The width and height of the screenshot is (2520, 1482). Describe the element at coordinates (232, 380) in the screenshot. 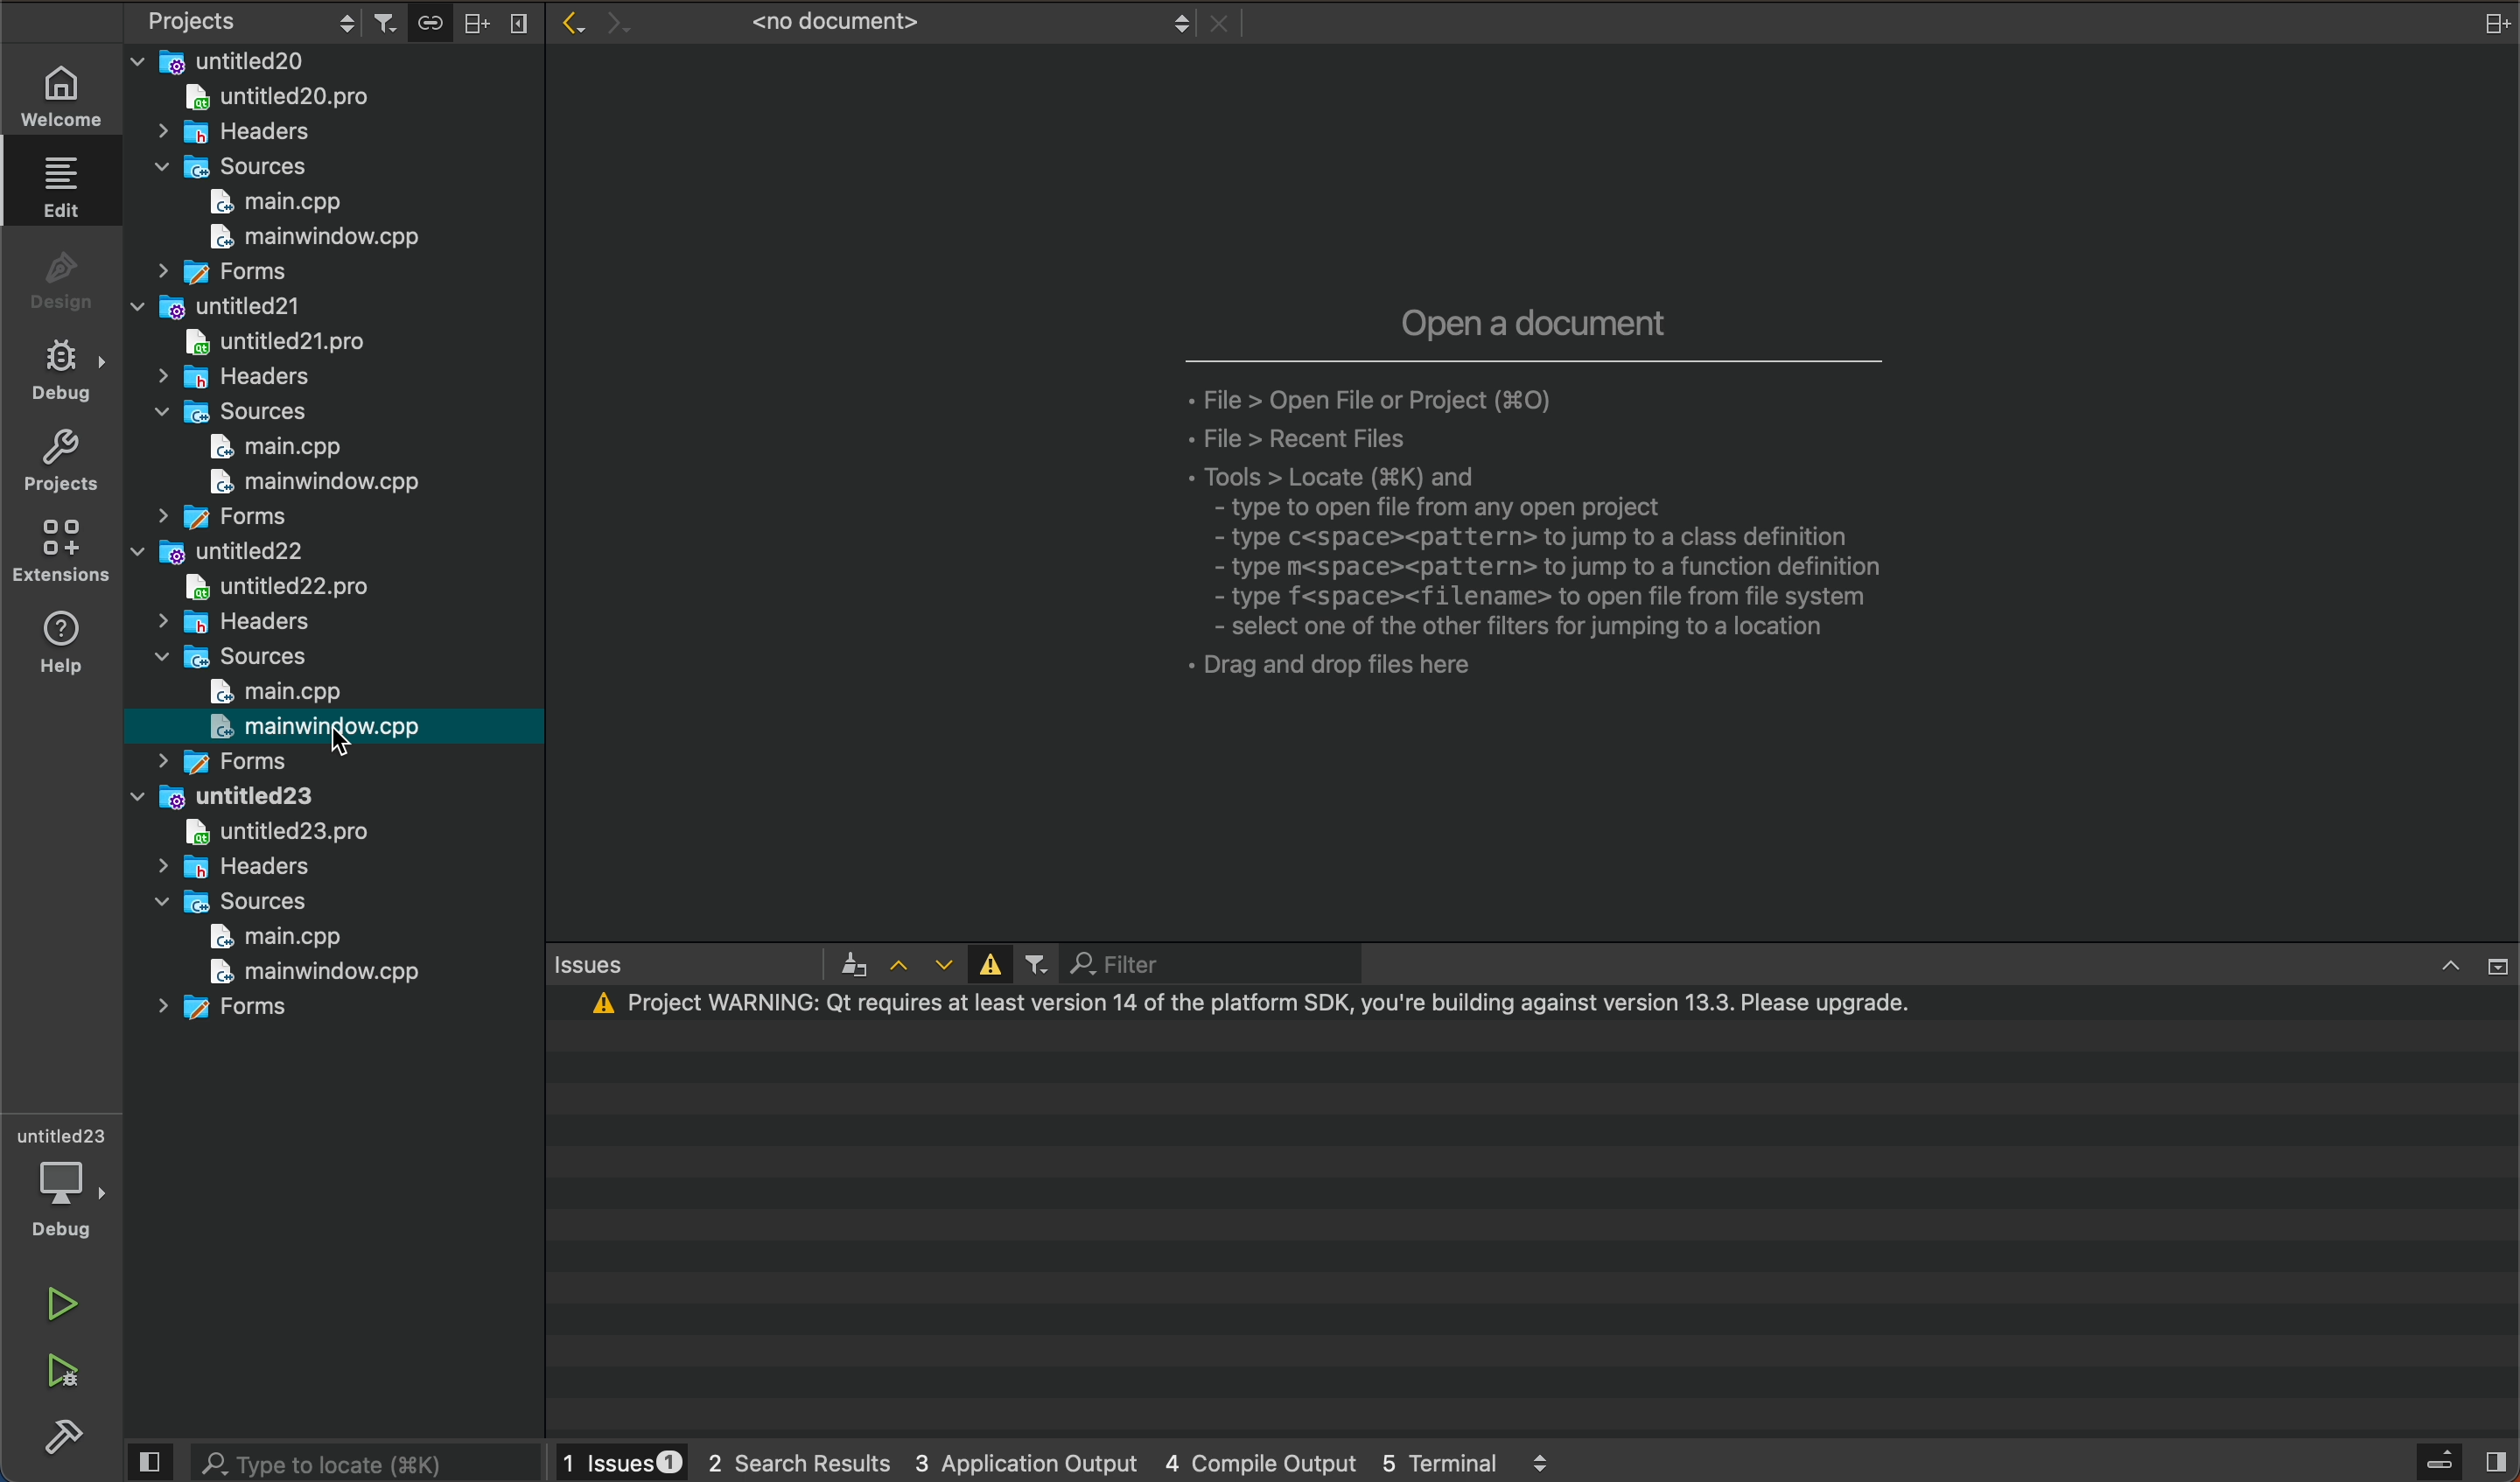

I see `headers` at that location.